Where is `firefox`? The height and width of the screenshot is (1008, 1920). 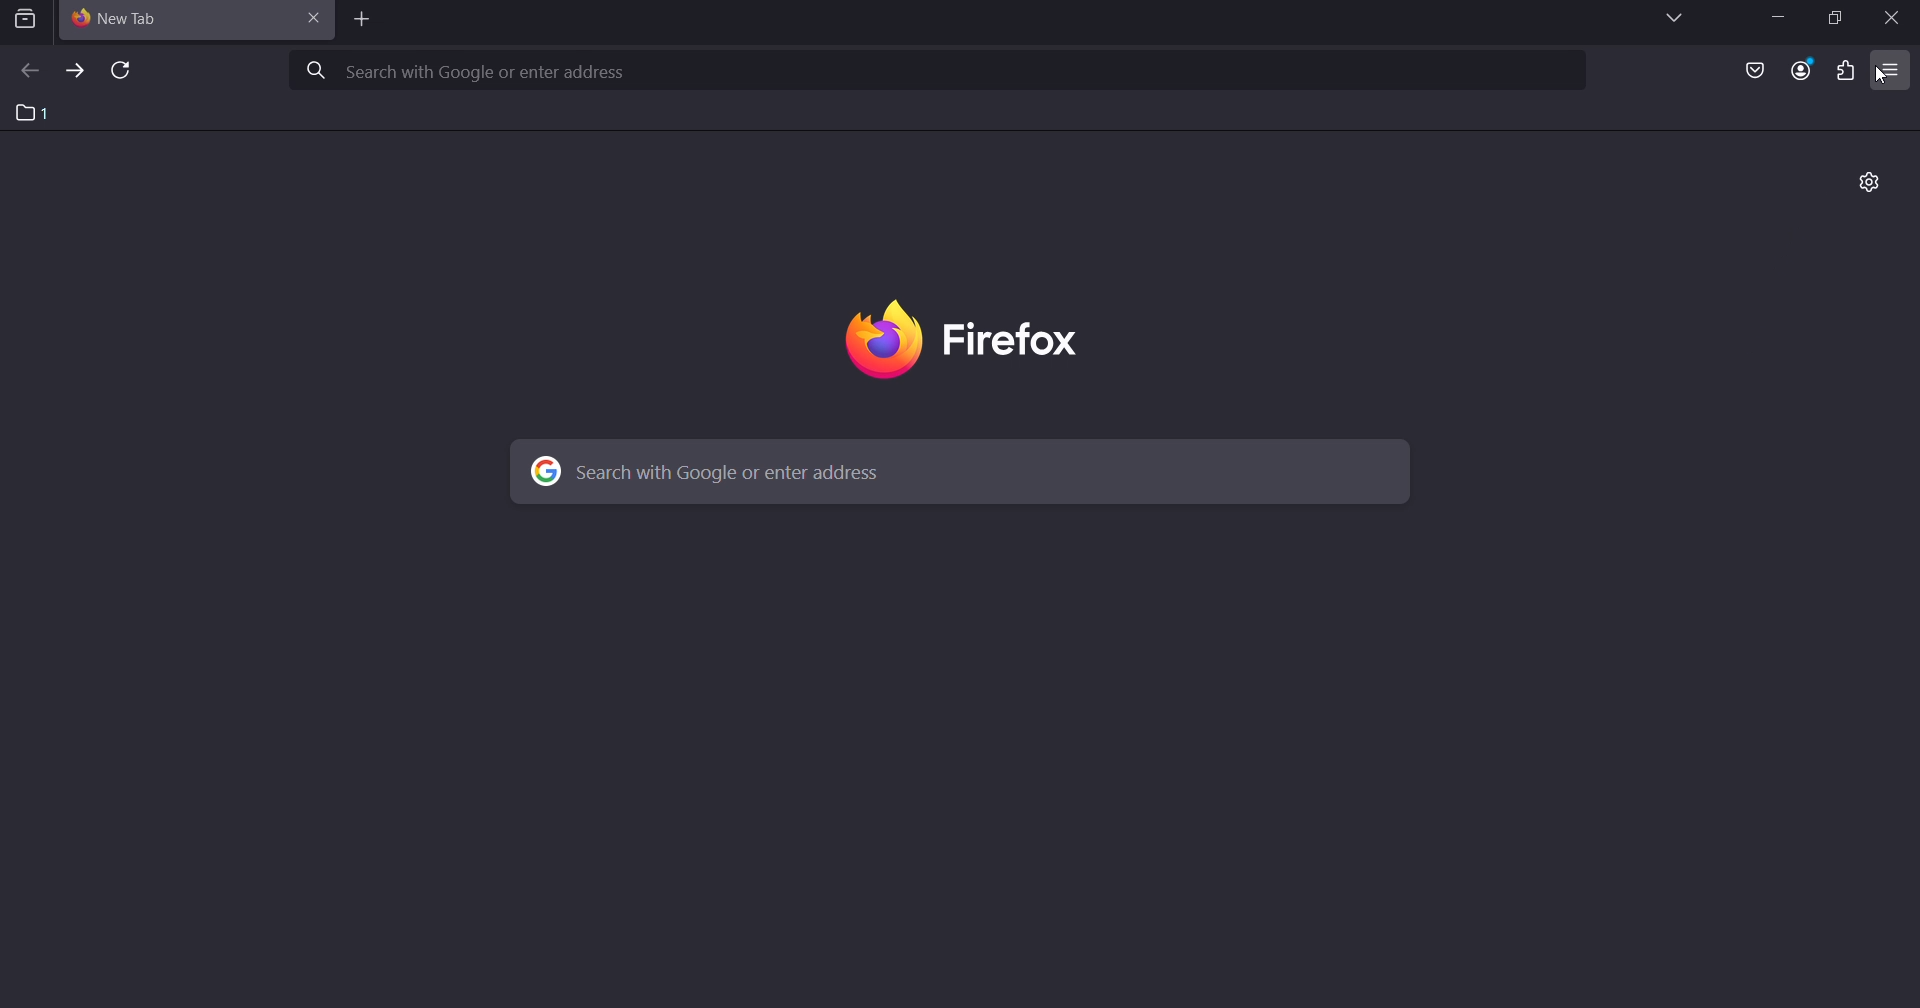
firefox is located at coordinates (949, 333).